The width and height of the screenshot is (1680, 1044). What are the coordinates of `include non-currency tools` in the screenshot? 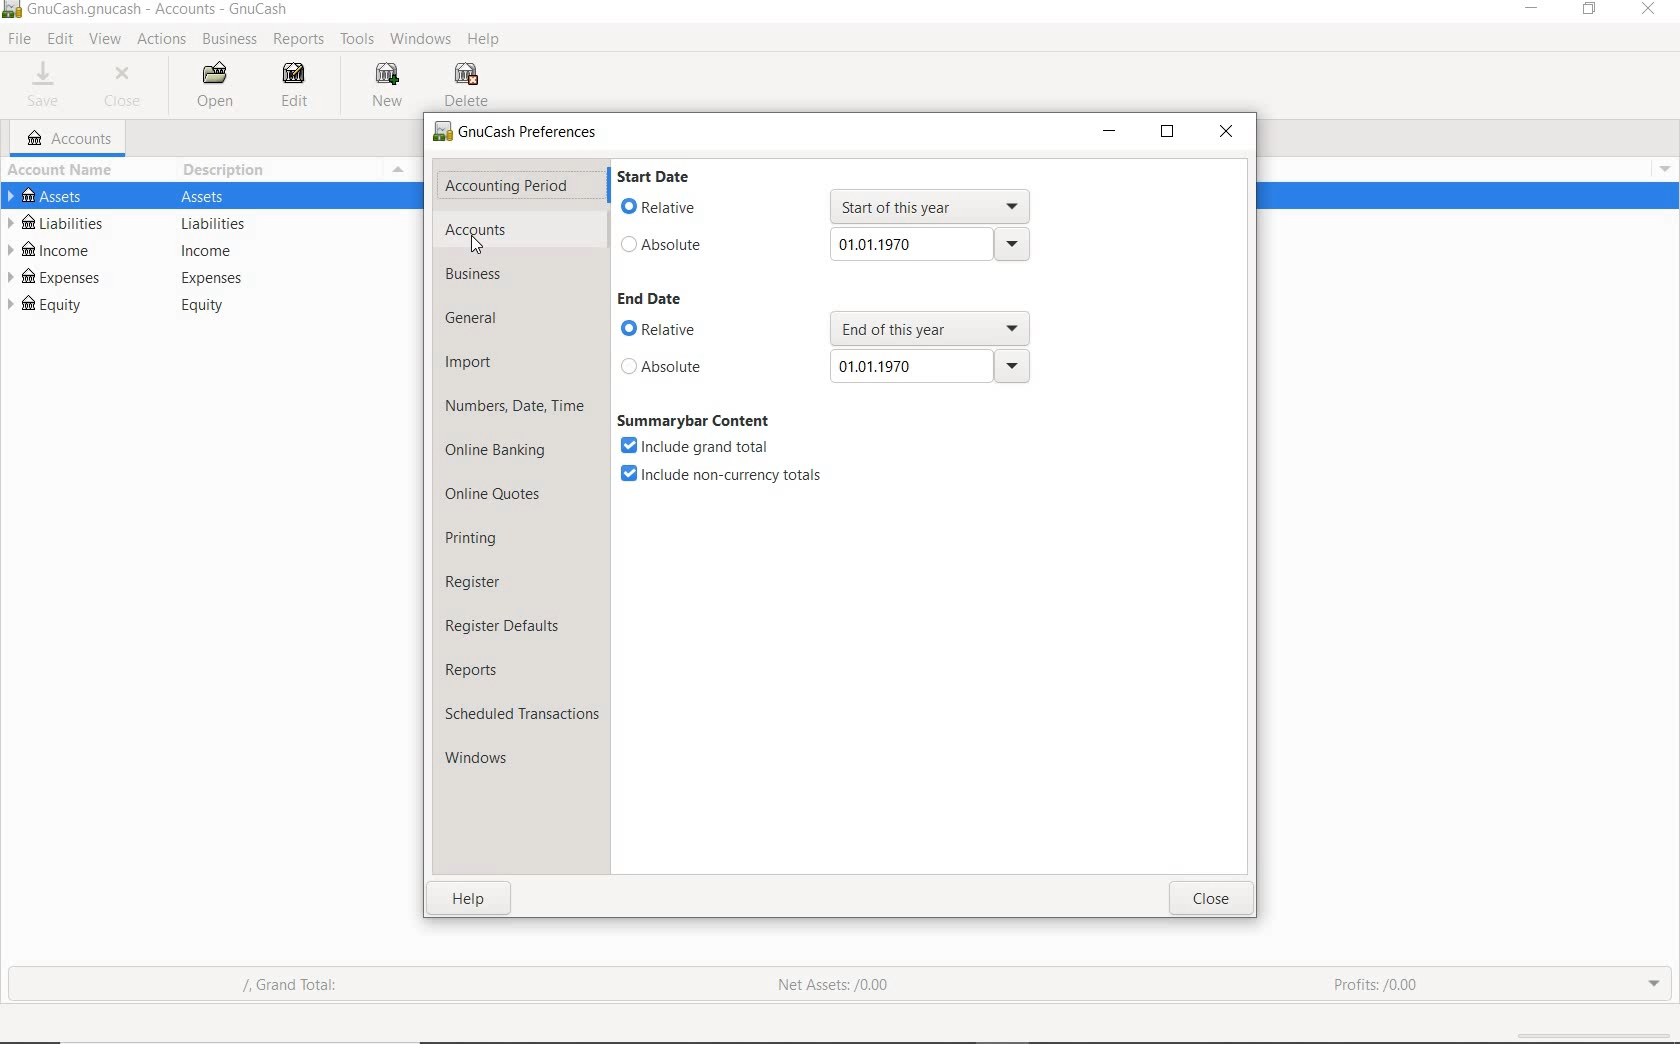 It's located at (723, 477).